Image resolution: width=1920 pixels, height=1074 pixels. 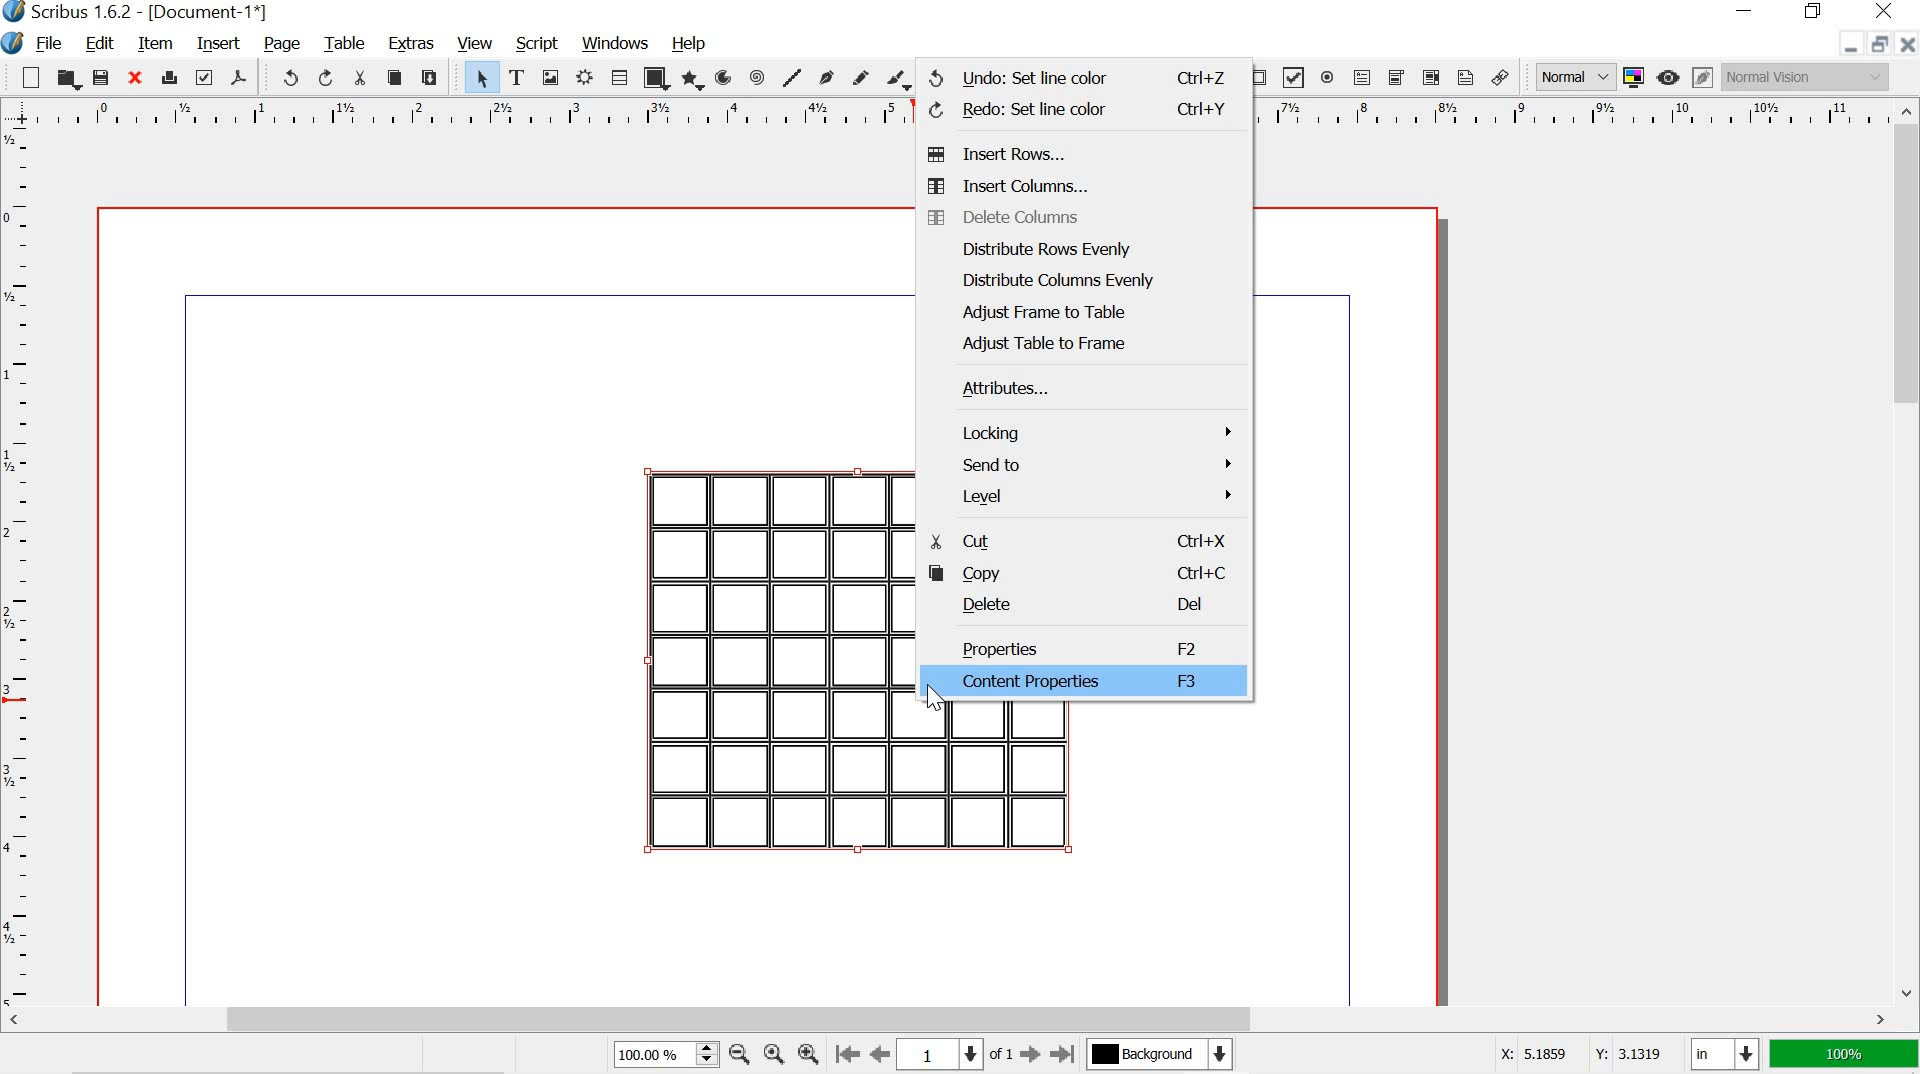 What do you see at coordinates (1908, 549) in the screenshot?
I see `scrollbar` at bounding box center [1908, 549].